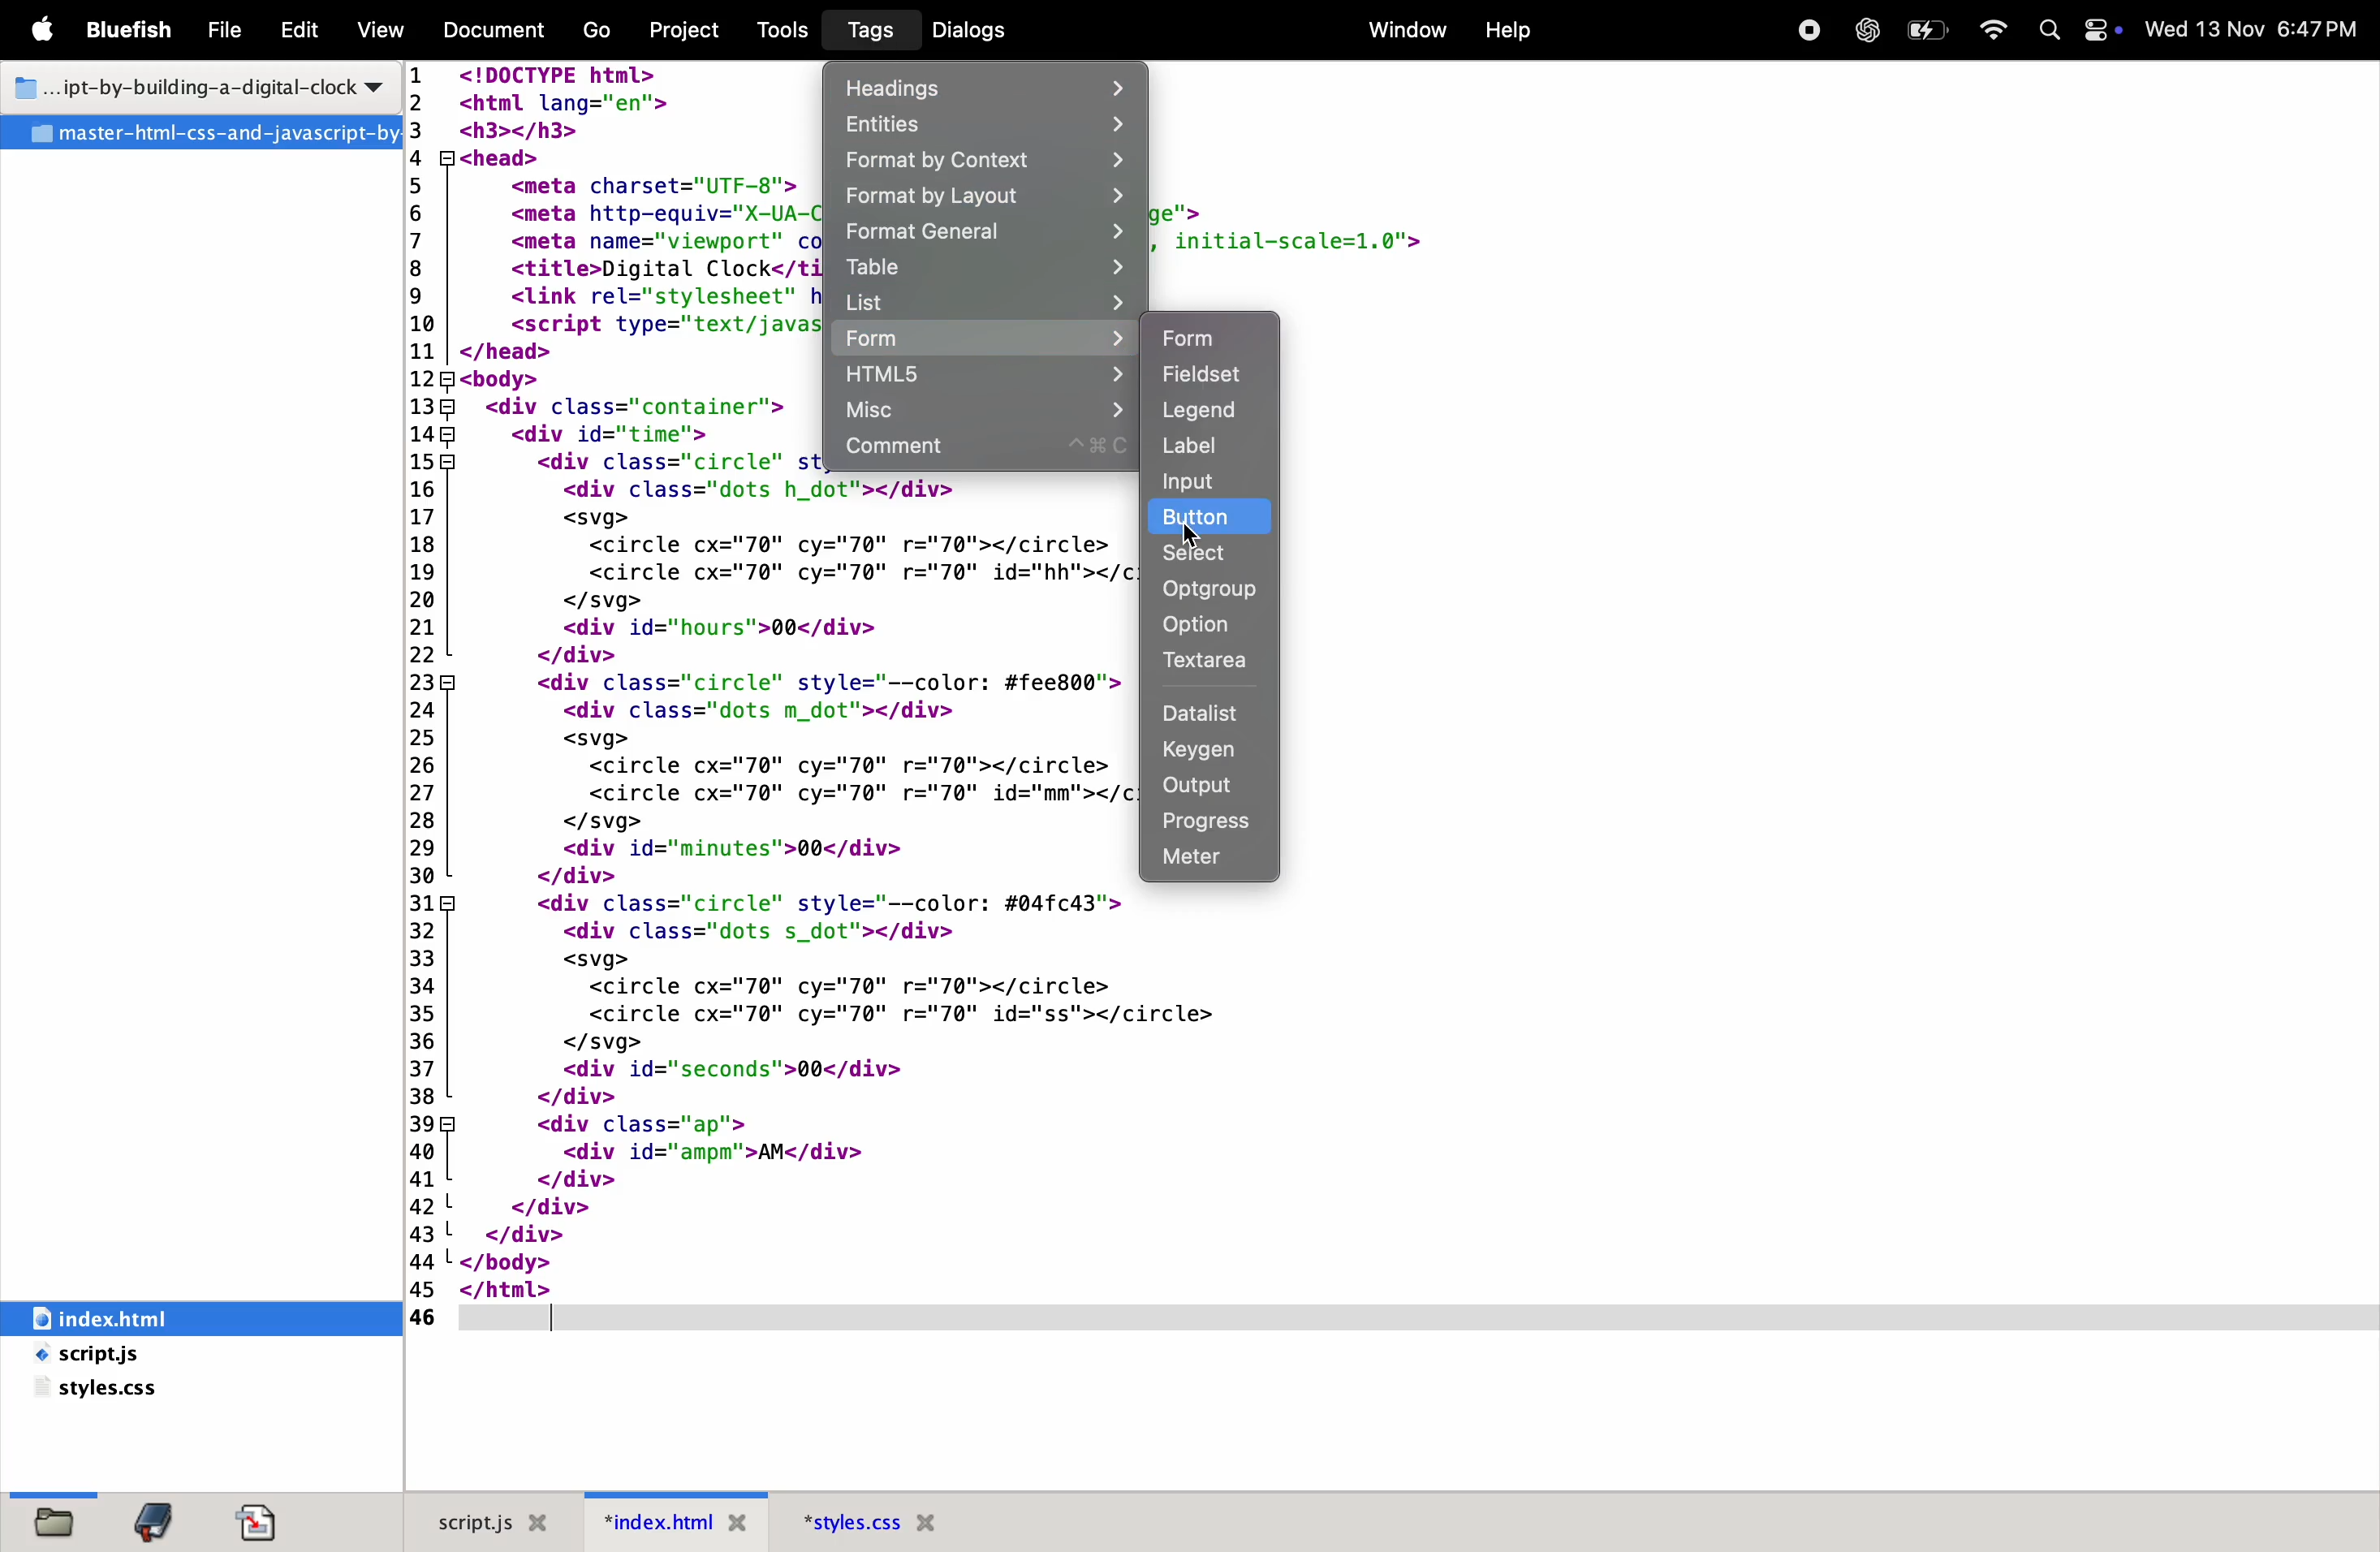 The width and height of the screenshot is (2380, 1552). Describe the element at coordinates (1207, 336) in the screenshot. I see `Form` at that location.